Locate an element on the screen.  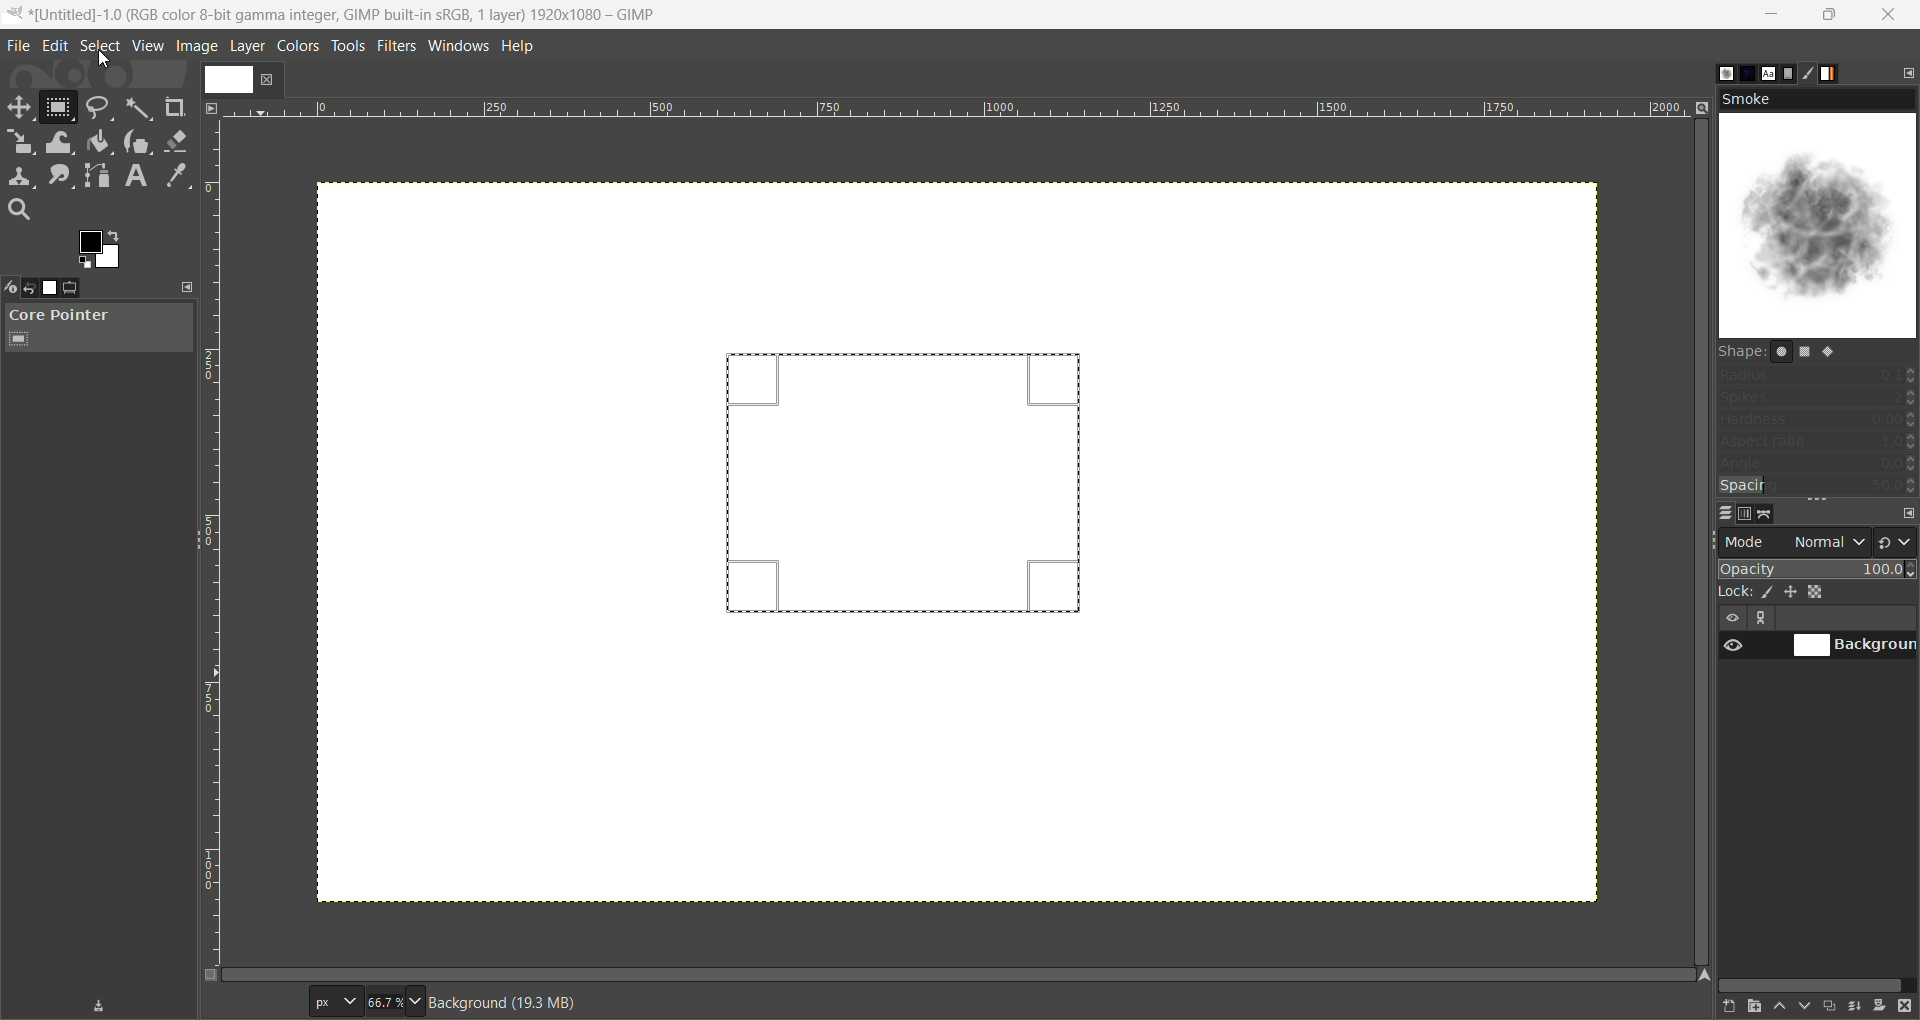
clone tool is located at coordinates (22, 178).